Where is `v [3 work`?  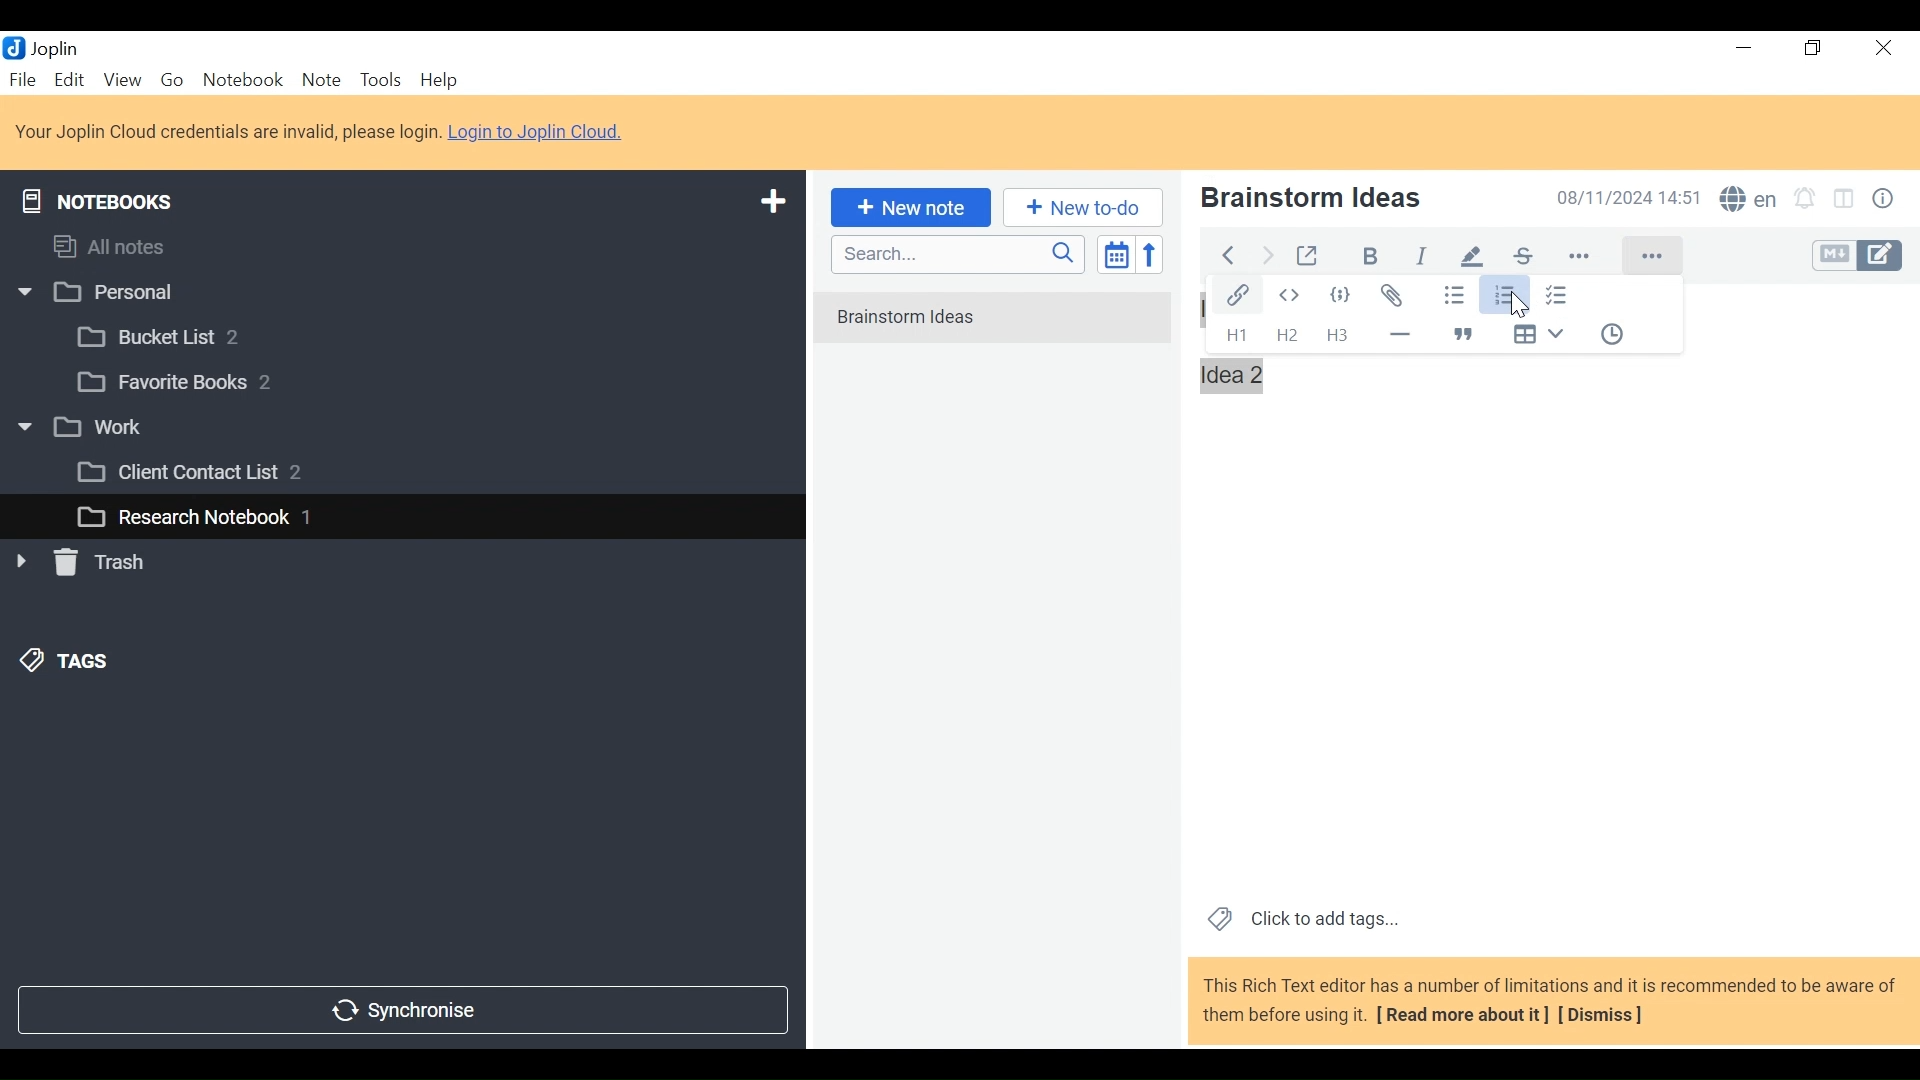
v [3 work is located at coordinates (103, 428).